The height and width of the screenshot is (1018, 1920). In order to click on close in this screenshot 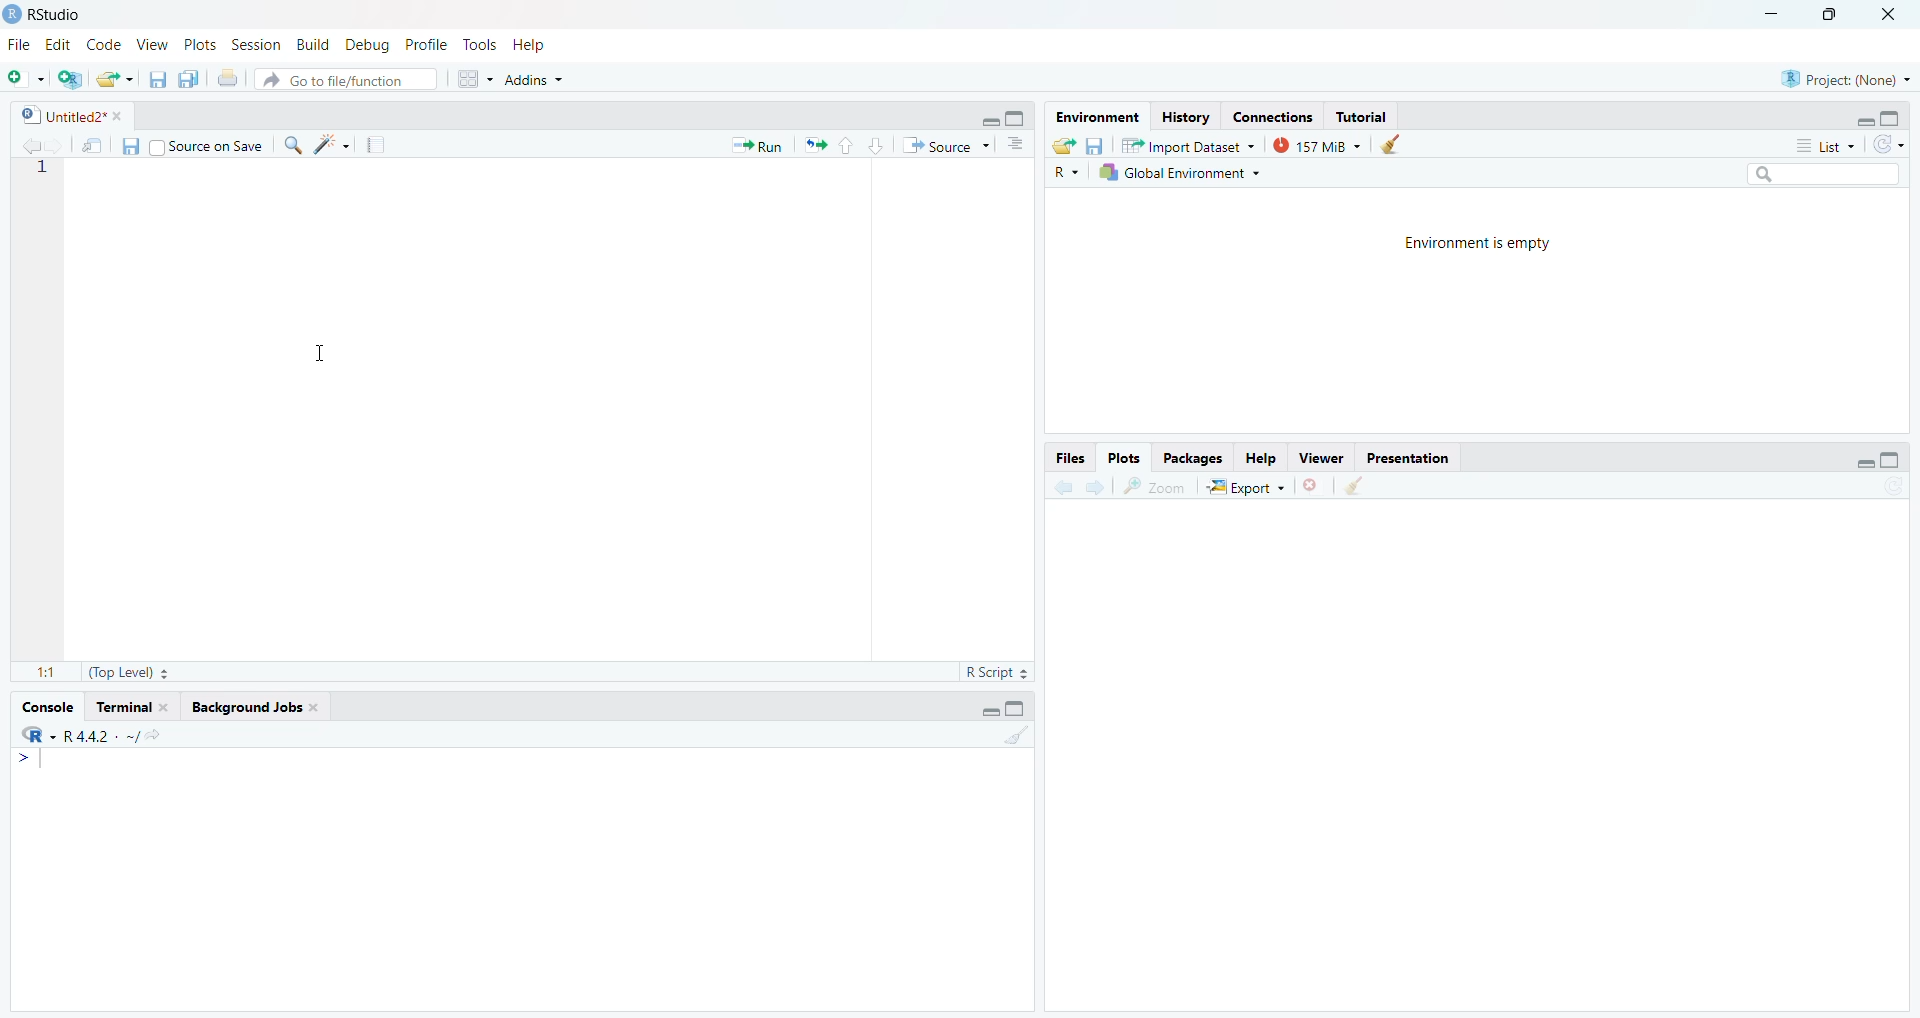, I will do `click(121, 113)`.